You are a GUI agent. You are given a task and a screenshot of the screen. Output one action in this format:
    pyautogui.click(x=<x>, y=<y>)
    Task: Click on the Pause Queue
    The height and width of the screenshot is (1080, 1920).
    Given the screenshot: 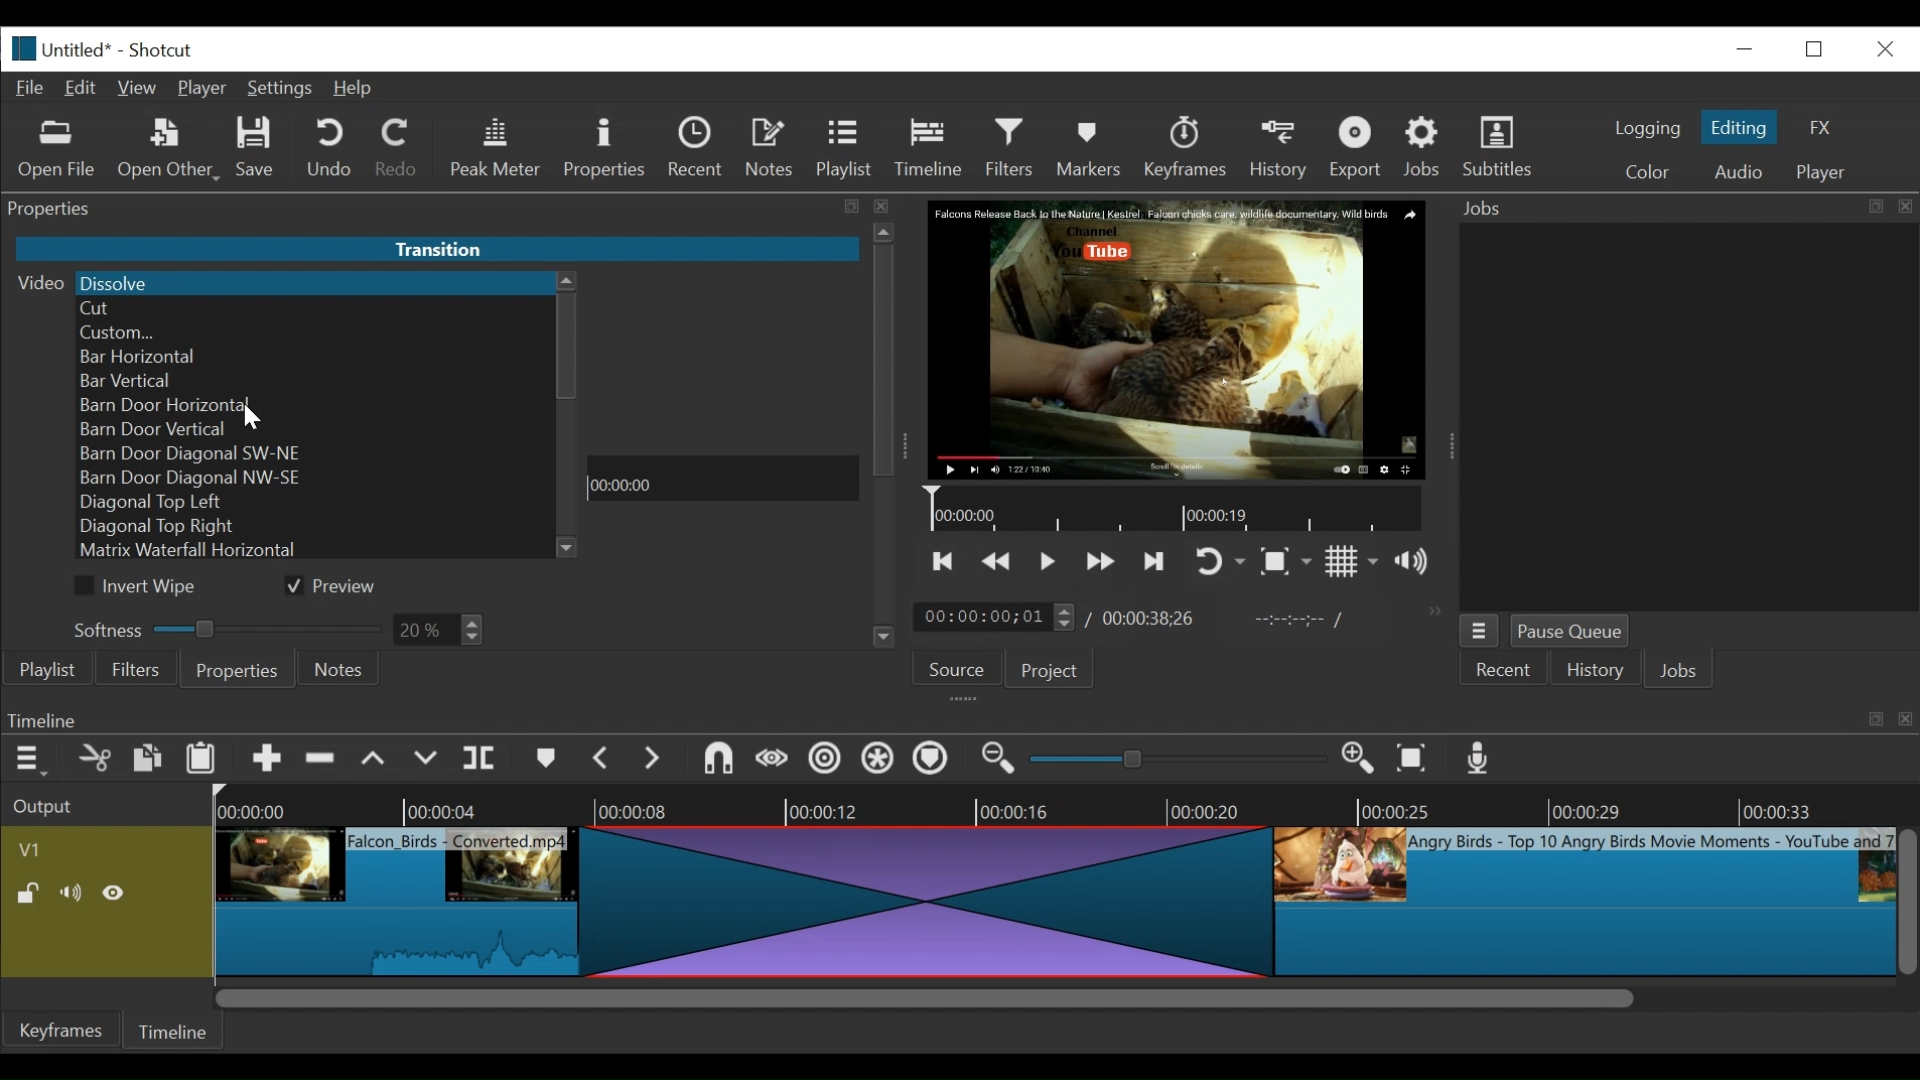 What is the action you would take?
    pyautogui.click(x=1571, y=635)
    